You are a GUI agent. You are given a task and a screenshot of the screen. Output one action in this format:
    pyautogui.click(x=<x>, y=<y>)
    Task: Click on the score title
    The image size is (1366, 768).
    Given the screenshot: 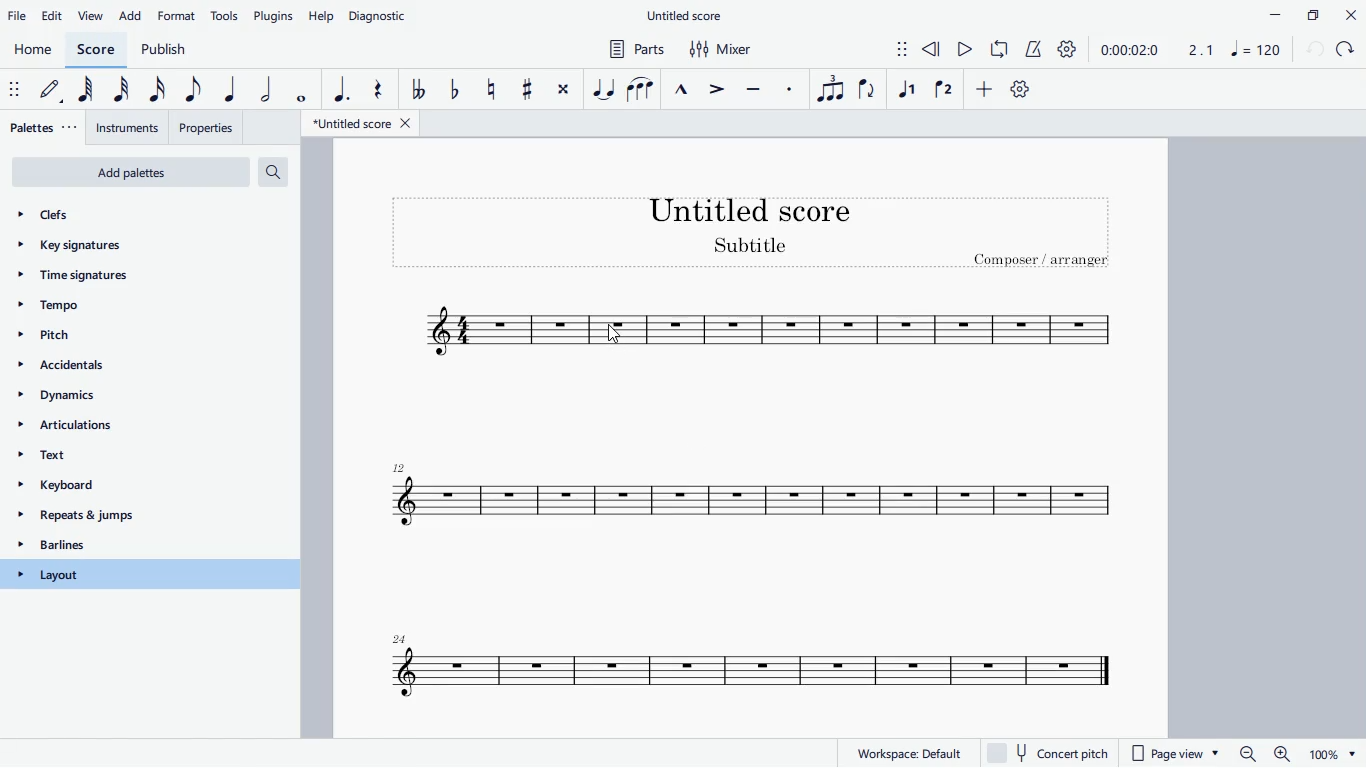 What is the action you would take?
    pyautogui.click(x=753, y=209)
    